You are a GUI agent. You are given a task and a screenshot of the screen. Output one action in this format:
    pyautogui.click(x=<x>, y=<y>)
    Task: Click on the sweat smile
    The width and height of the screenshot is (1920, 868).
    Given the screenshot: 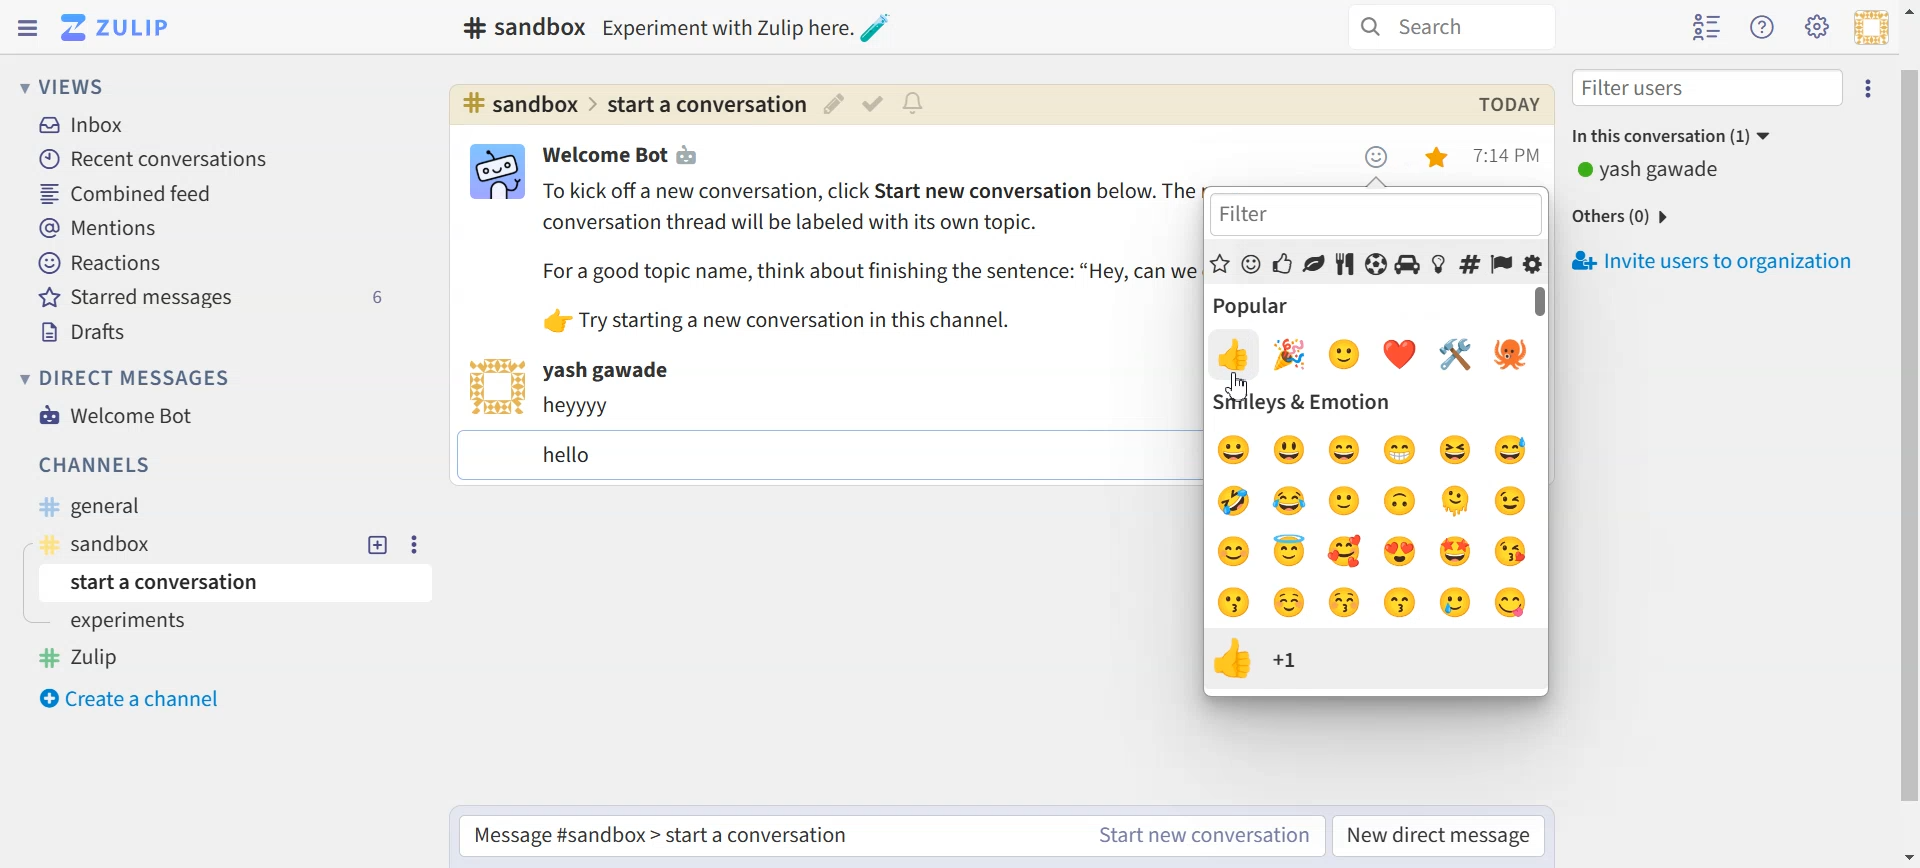 What is the action you would take?
    pyautogui.click(x=1518, y=453)
    